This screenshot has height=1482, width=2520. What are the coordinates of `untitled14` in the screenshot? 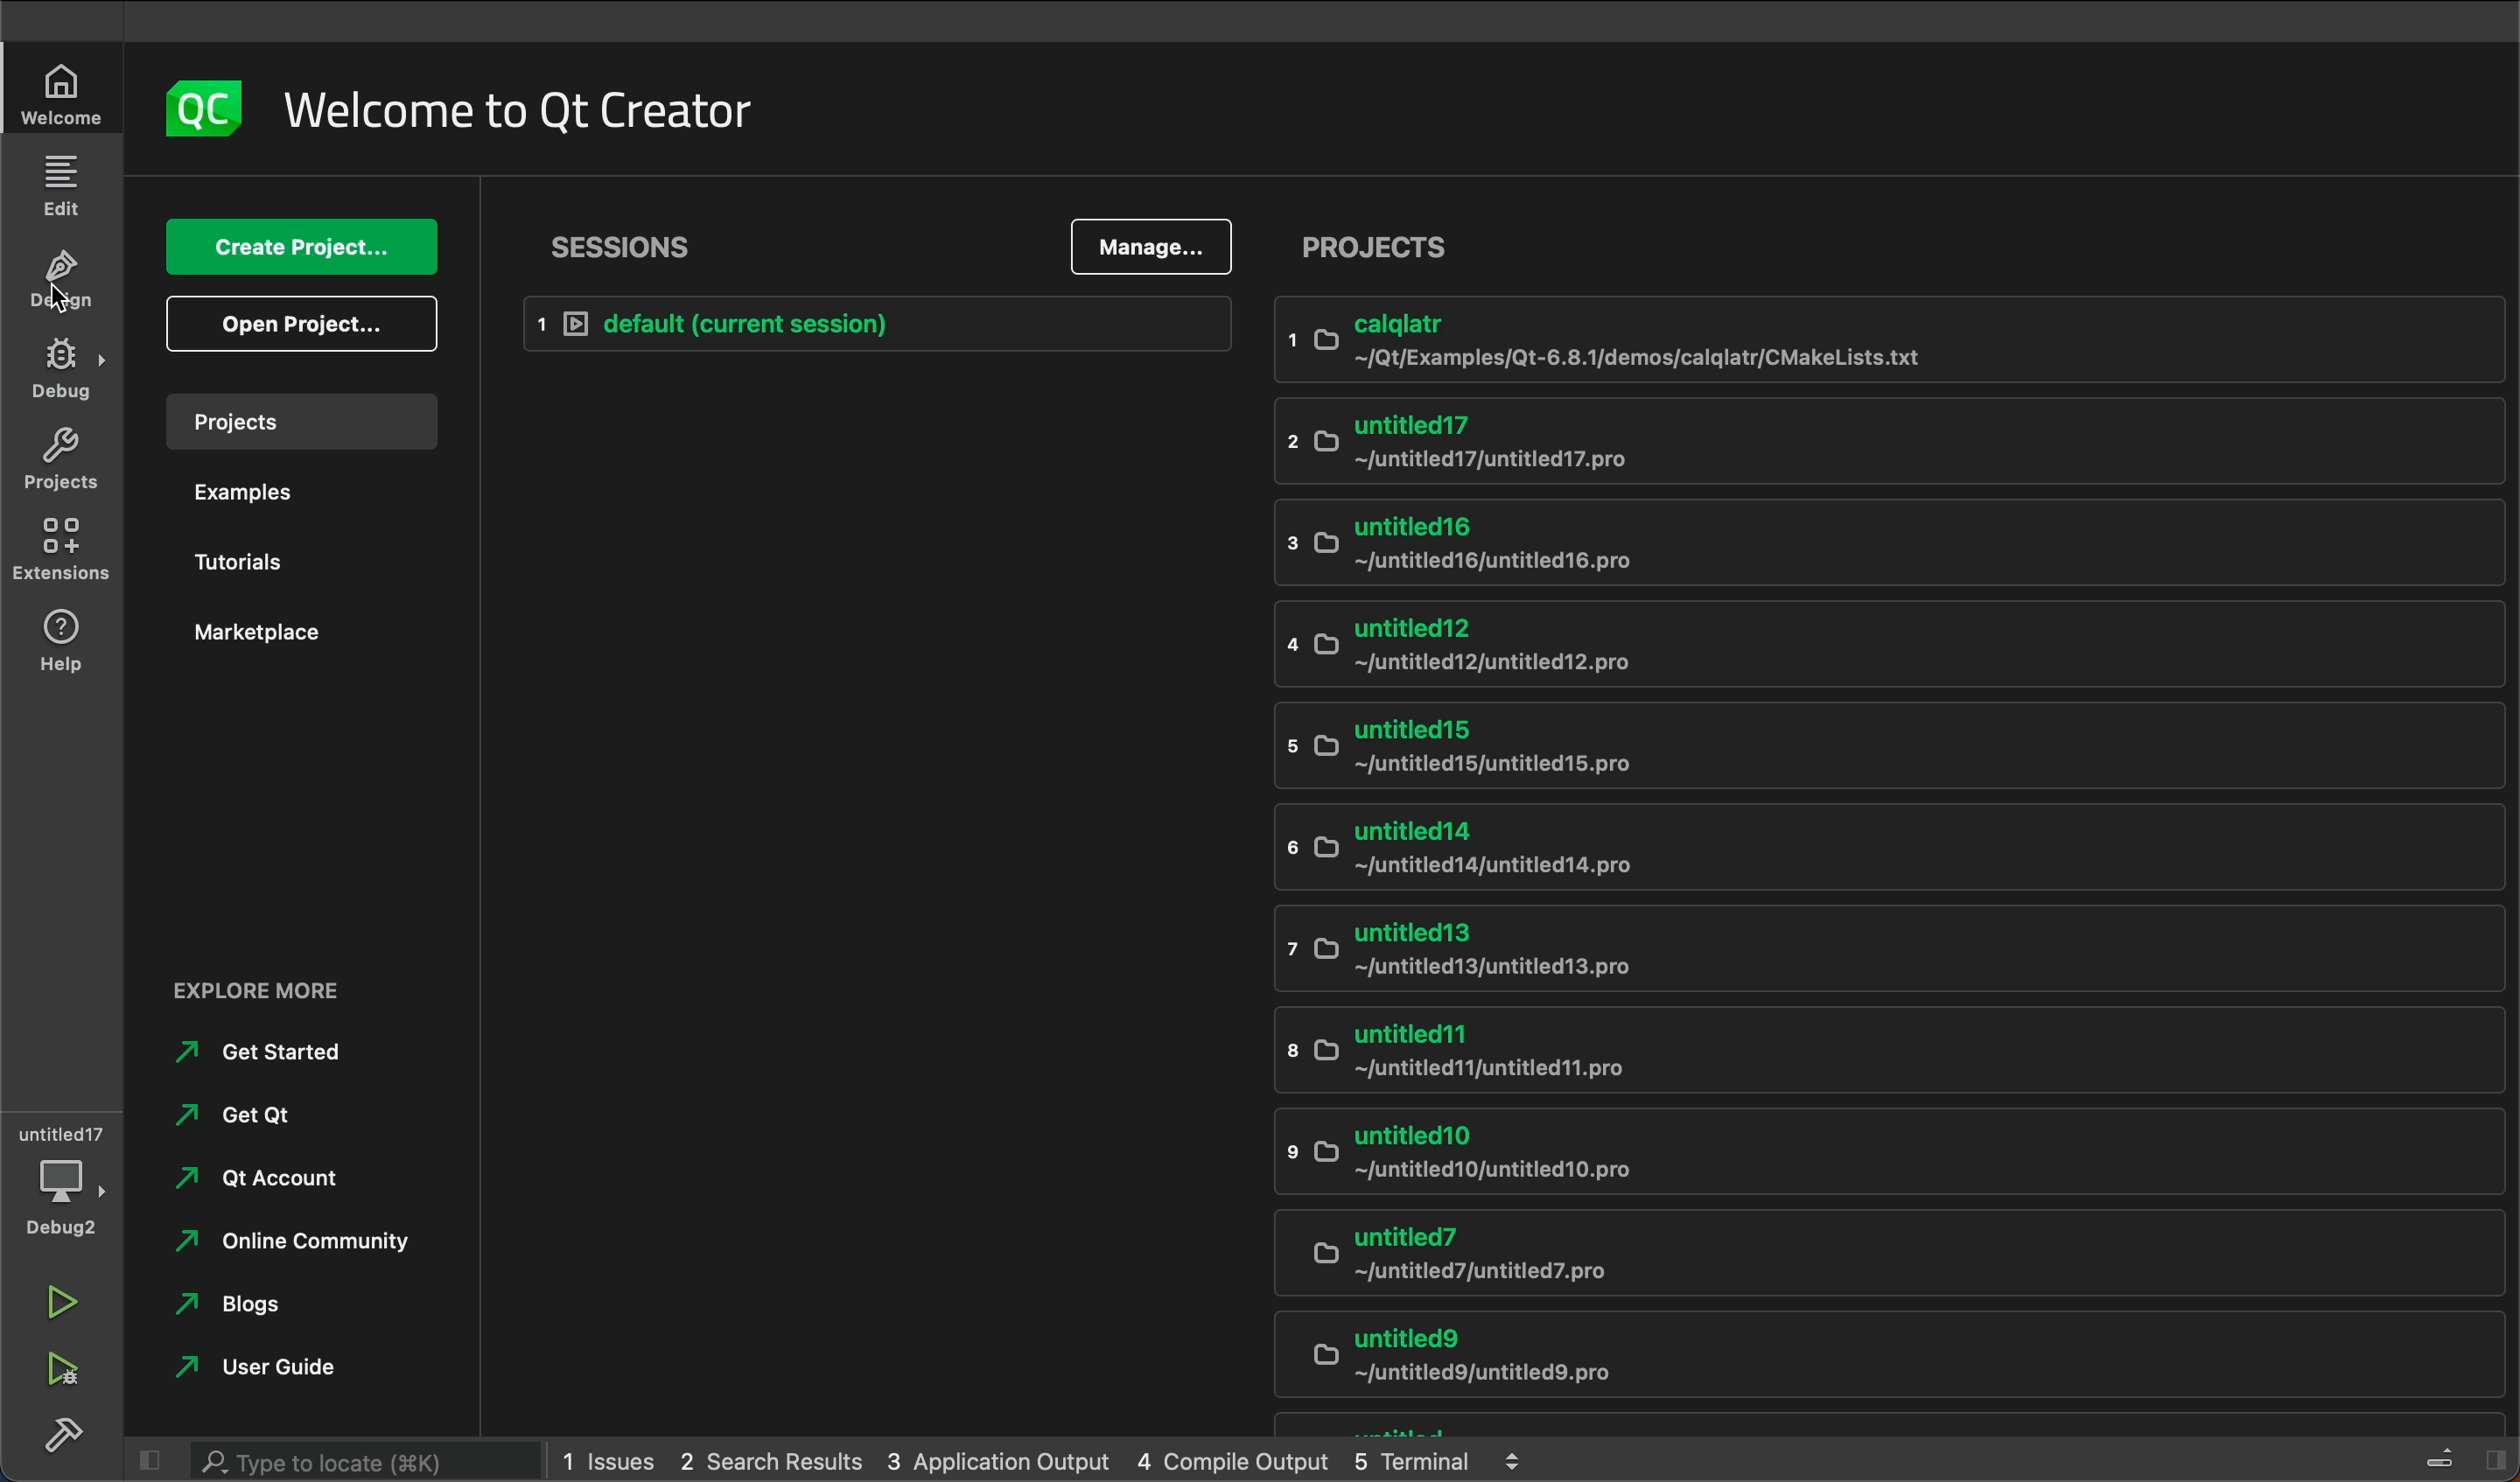 It's located at (1831, 844).